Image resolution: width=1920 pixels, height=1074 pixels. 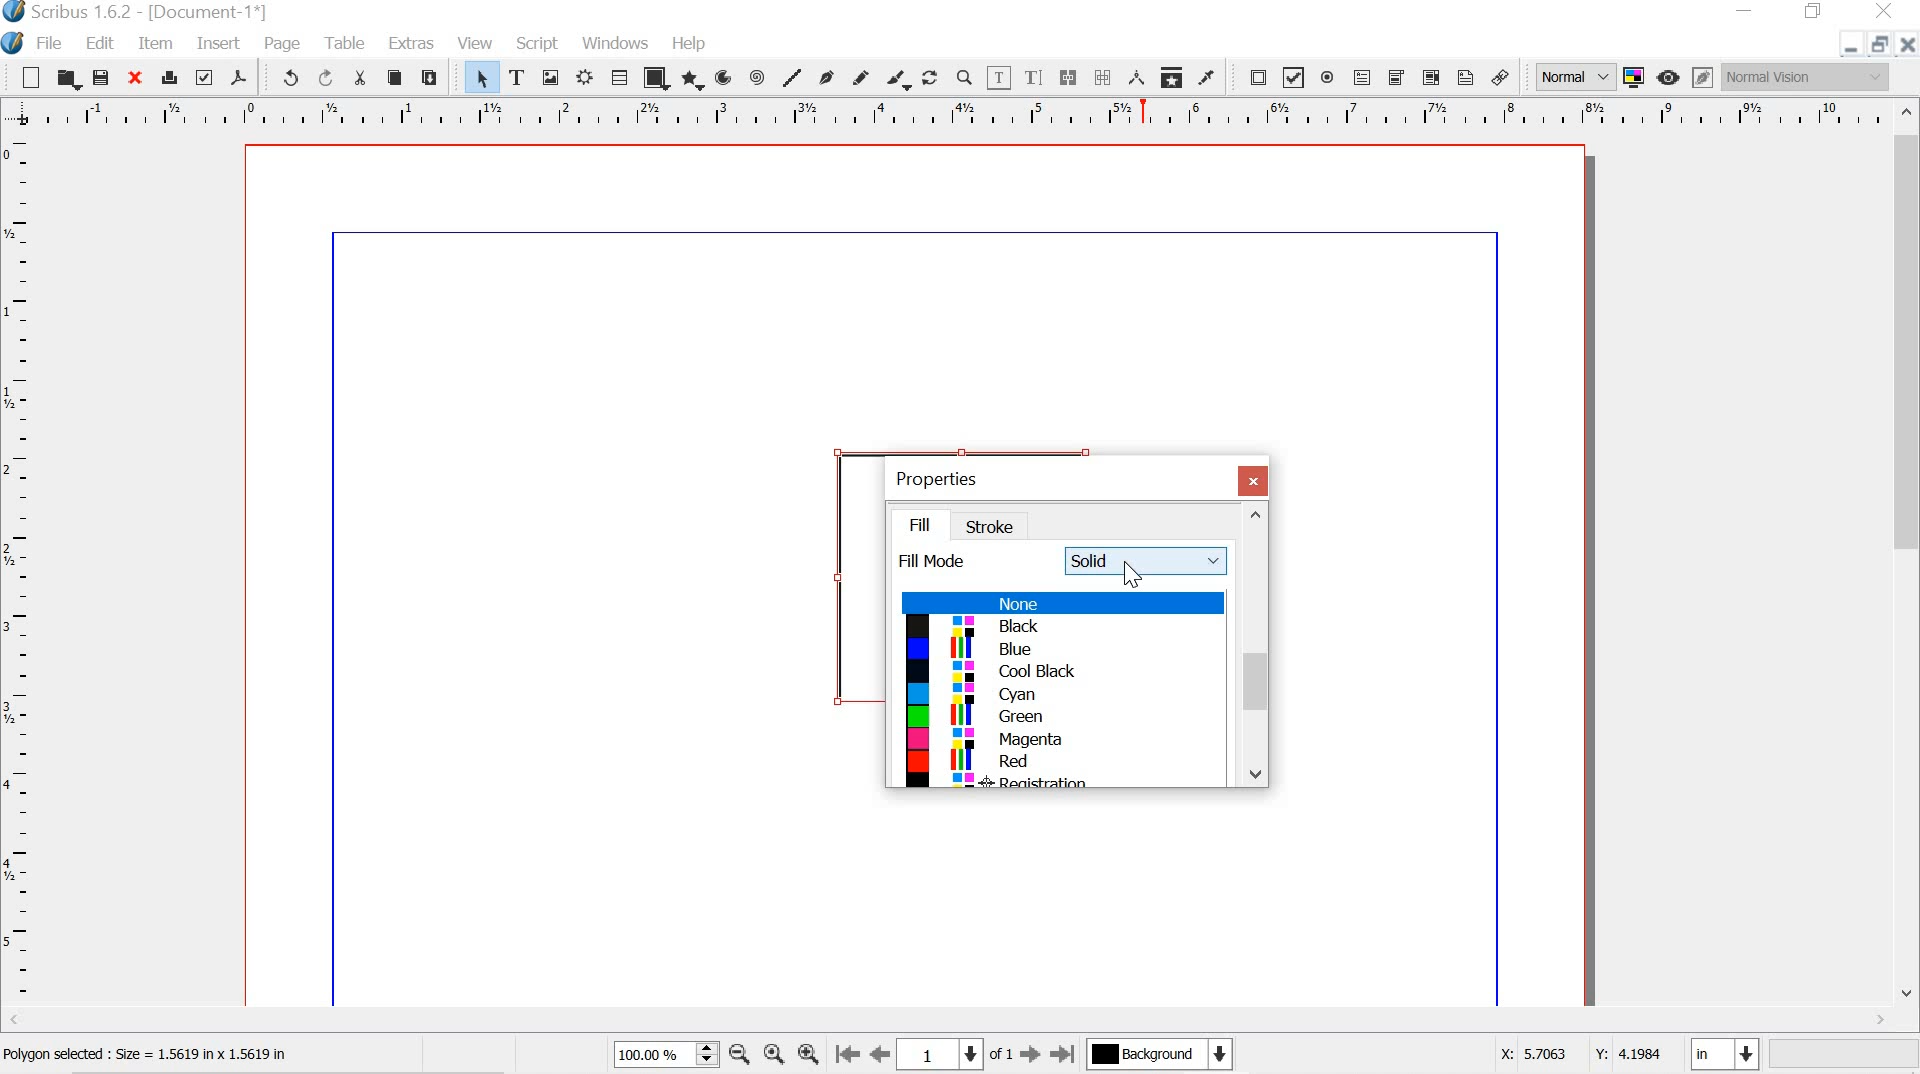 I want to click on save as pdf, so click(x=241, y=79).